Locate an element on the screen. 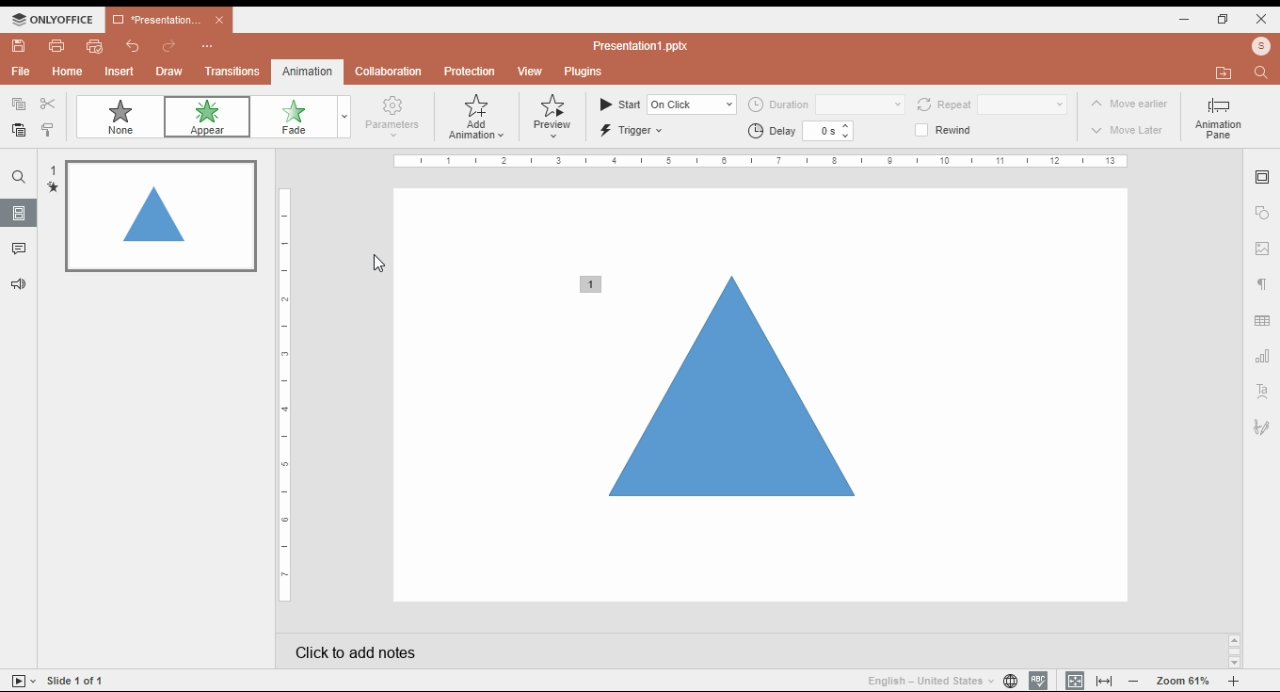  decrease is located at coordinates (847, 137).